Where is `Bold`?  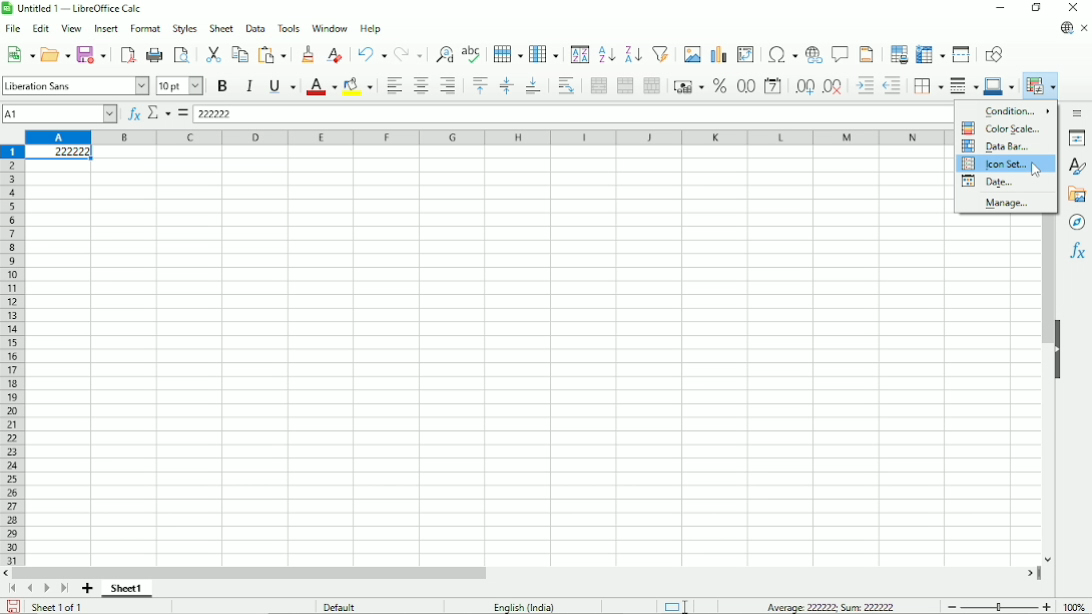 Bold is located at coordinates (221, 85).